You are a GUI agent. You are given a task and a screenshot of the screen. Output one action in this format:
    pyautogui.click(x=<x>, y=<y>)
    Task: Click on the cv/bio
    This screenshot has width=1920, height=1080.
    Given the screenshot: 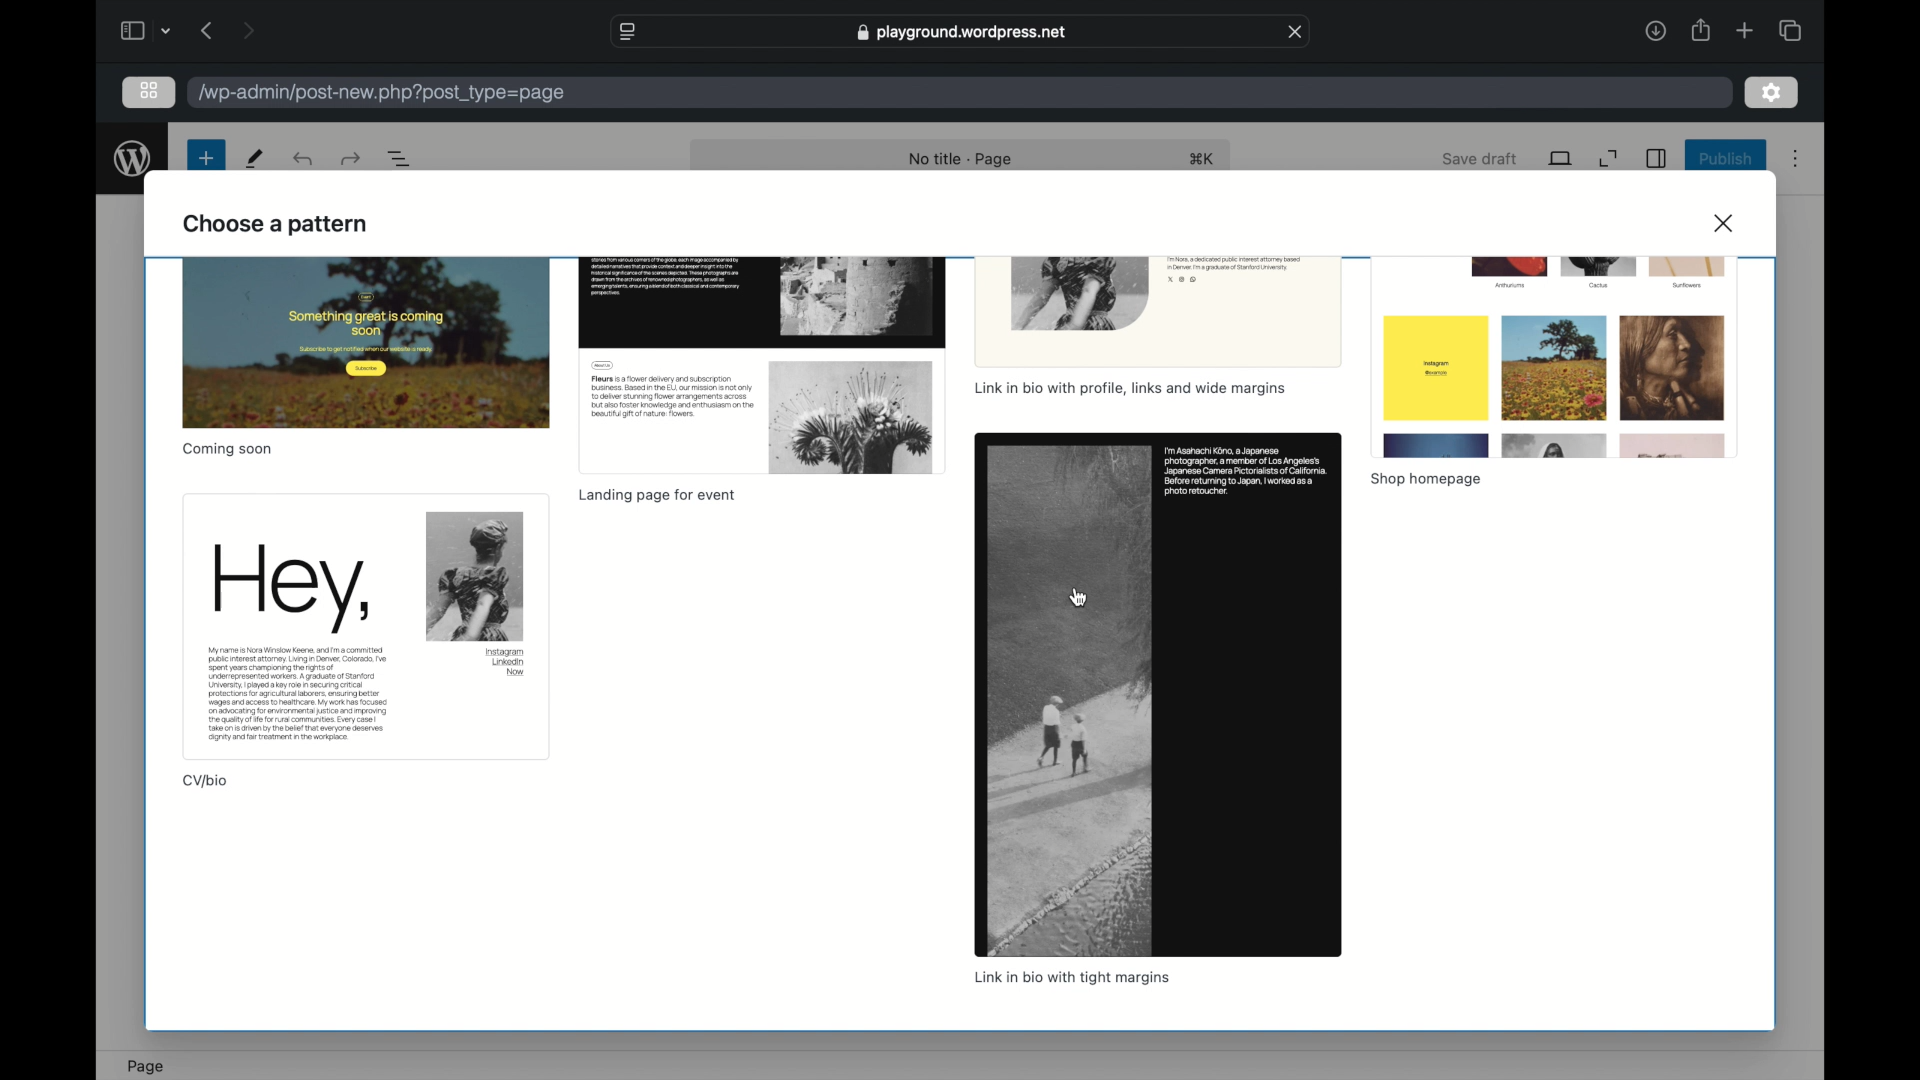 What is the action you would take?
    pyautogui.click(x=206, y=781)
    